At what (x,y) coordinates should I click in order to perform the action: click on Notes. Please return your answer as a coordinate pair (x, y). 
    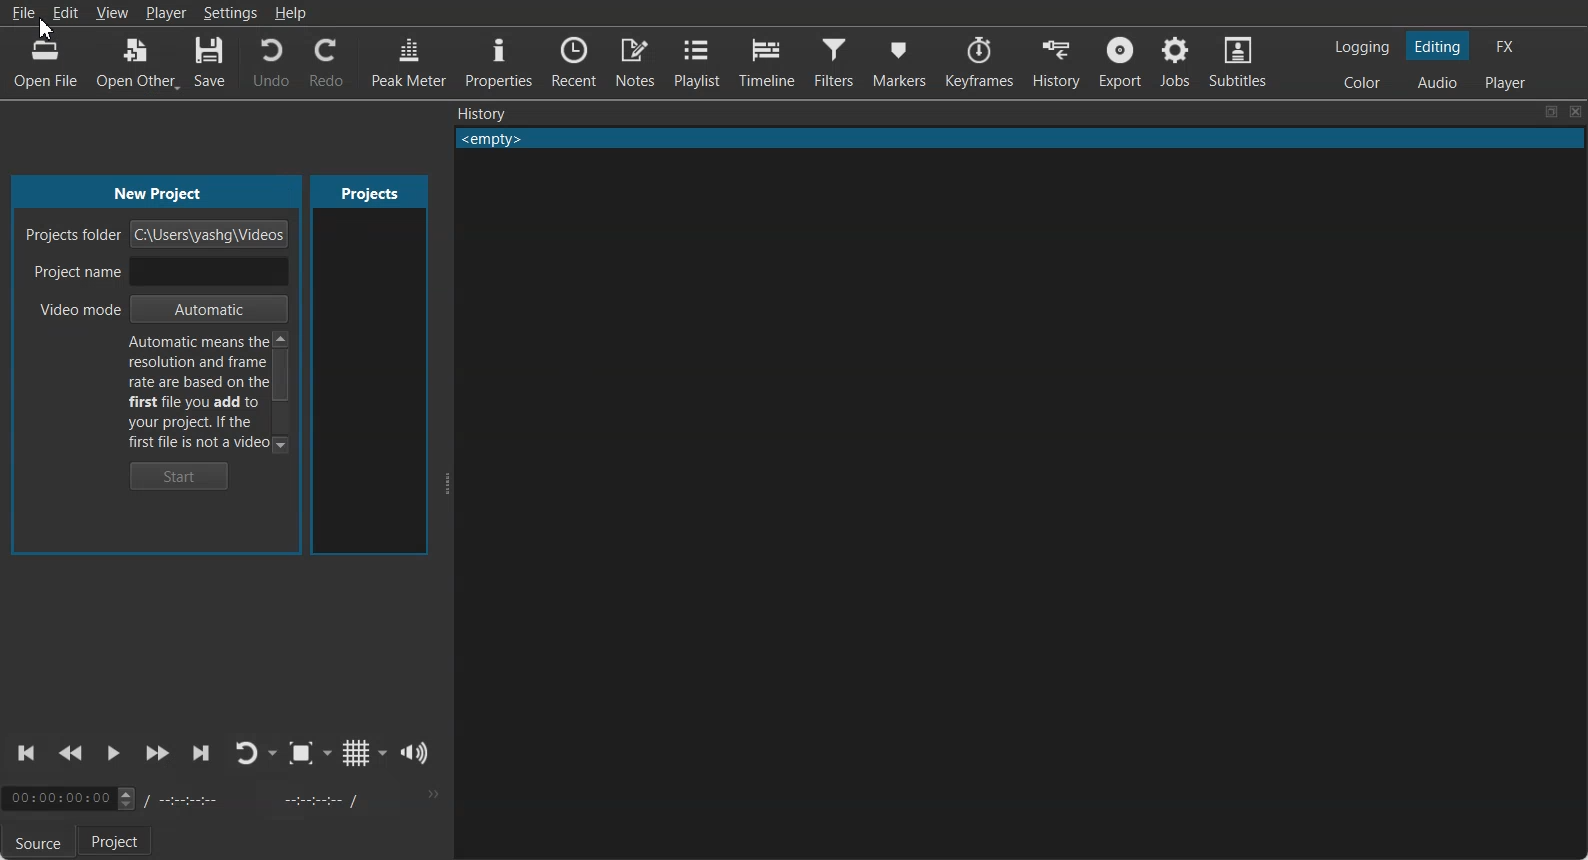
    Looking at the image, I should click on (635, 61).